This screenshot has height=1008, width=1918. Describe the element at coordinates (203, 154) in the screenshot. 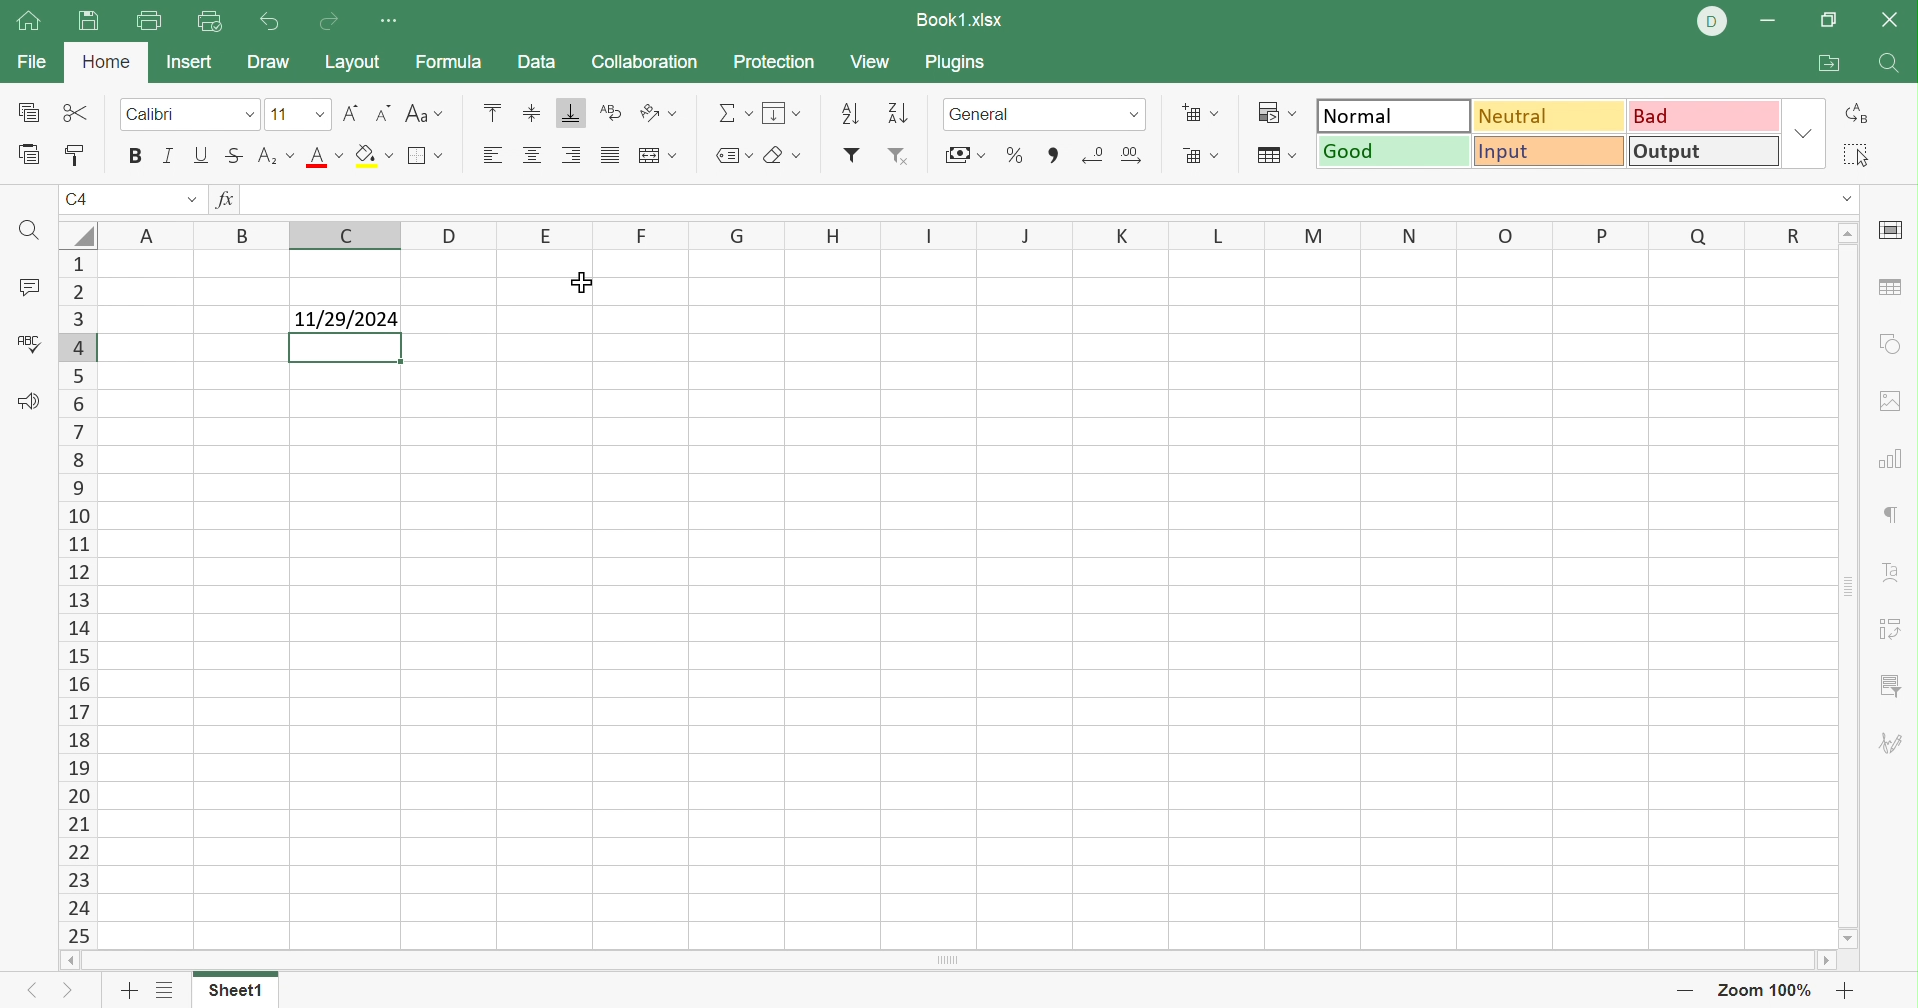

I see `Underline` at that location.